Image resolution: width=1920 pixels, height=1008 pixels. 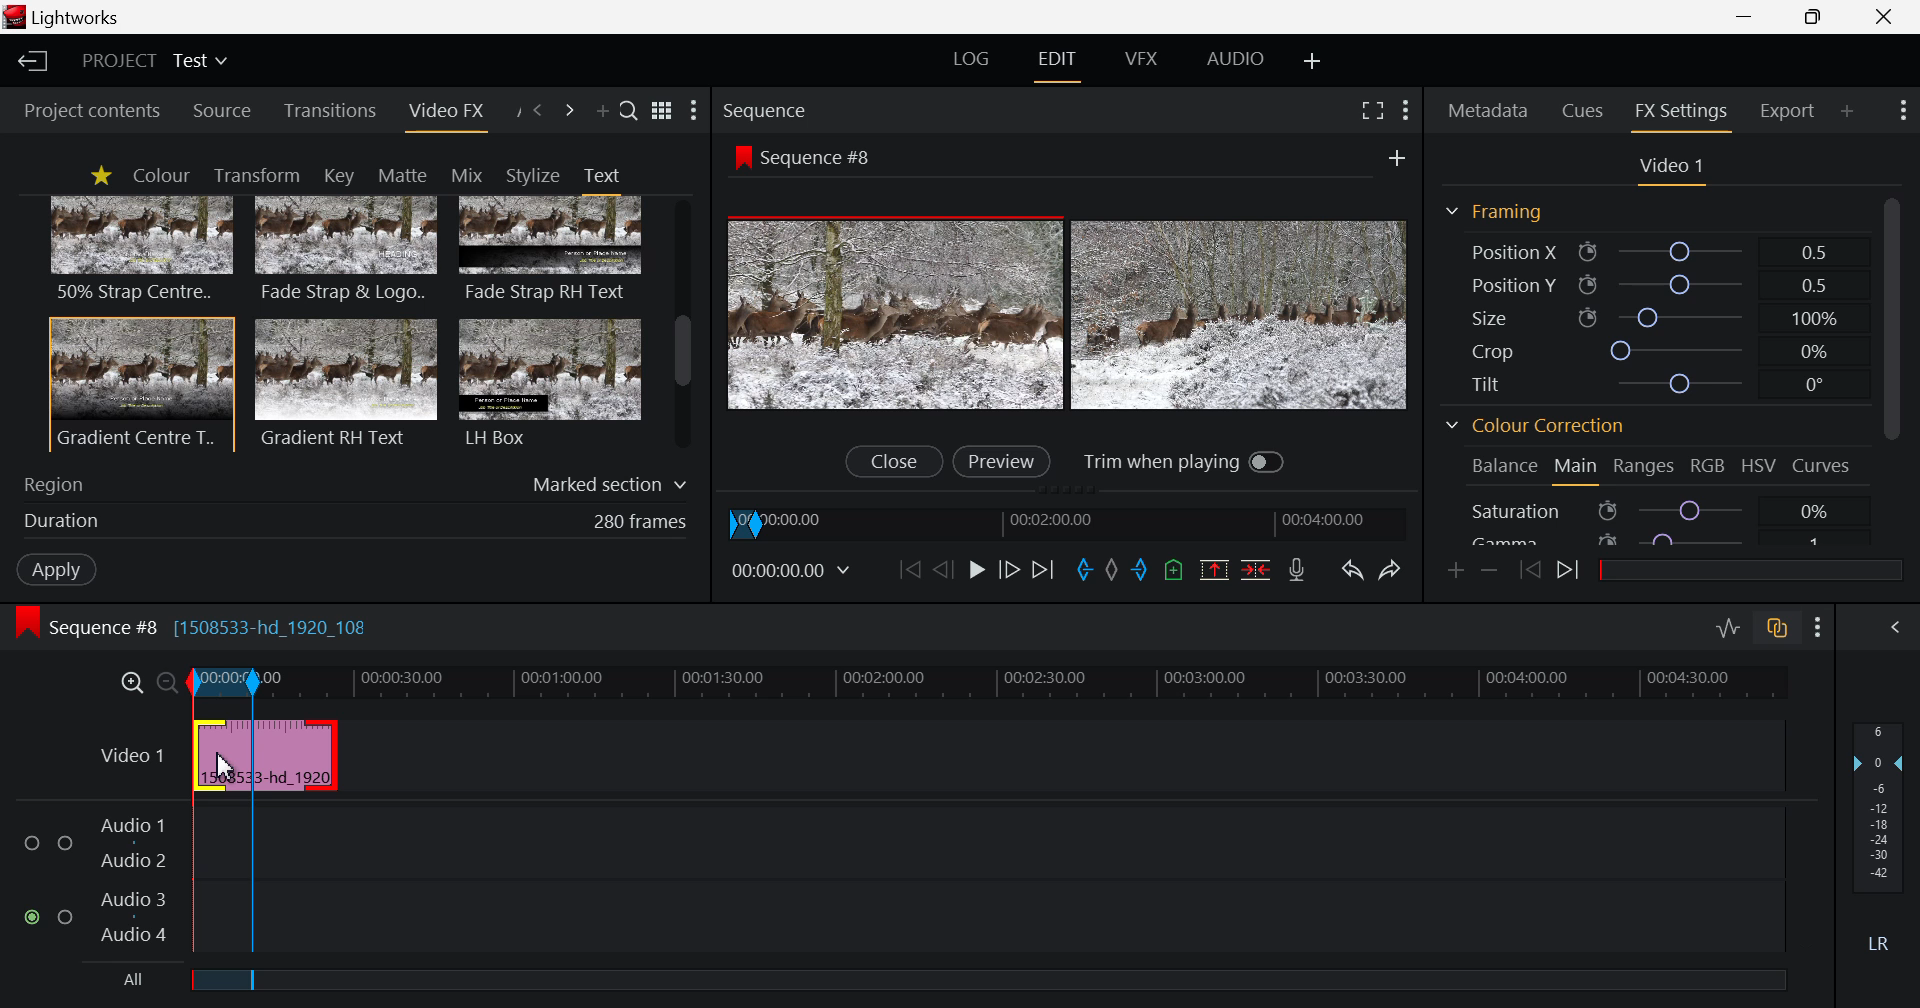 I want to click on Sequence Section Heading , so click(x=848, y=109).